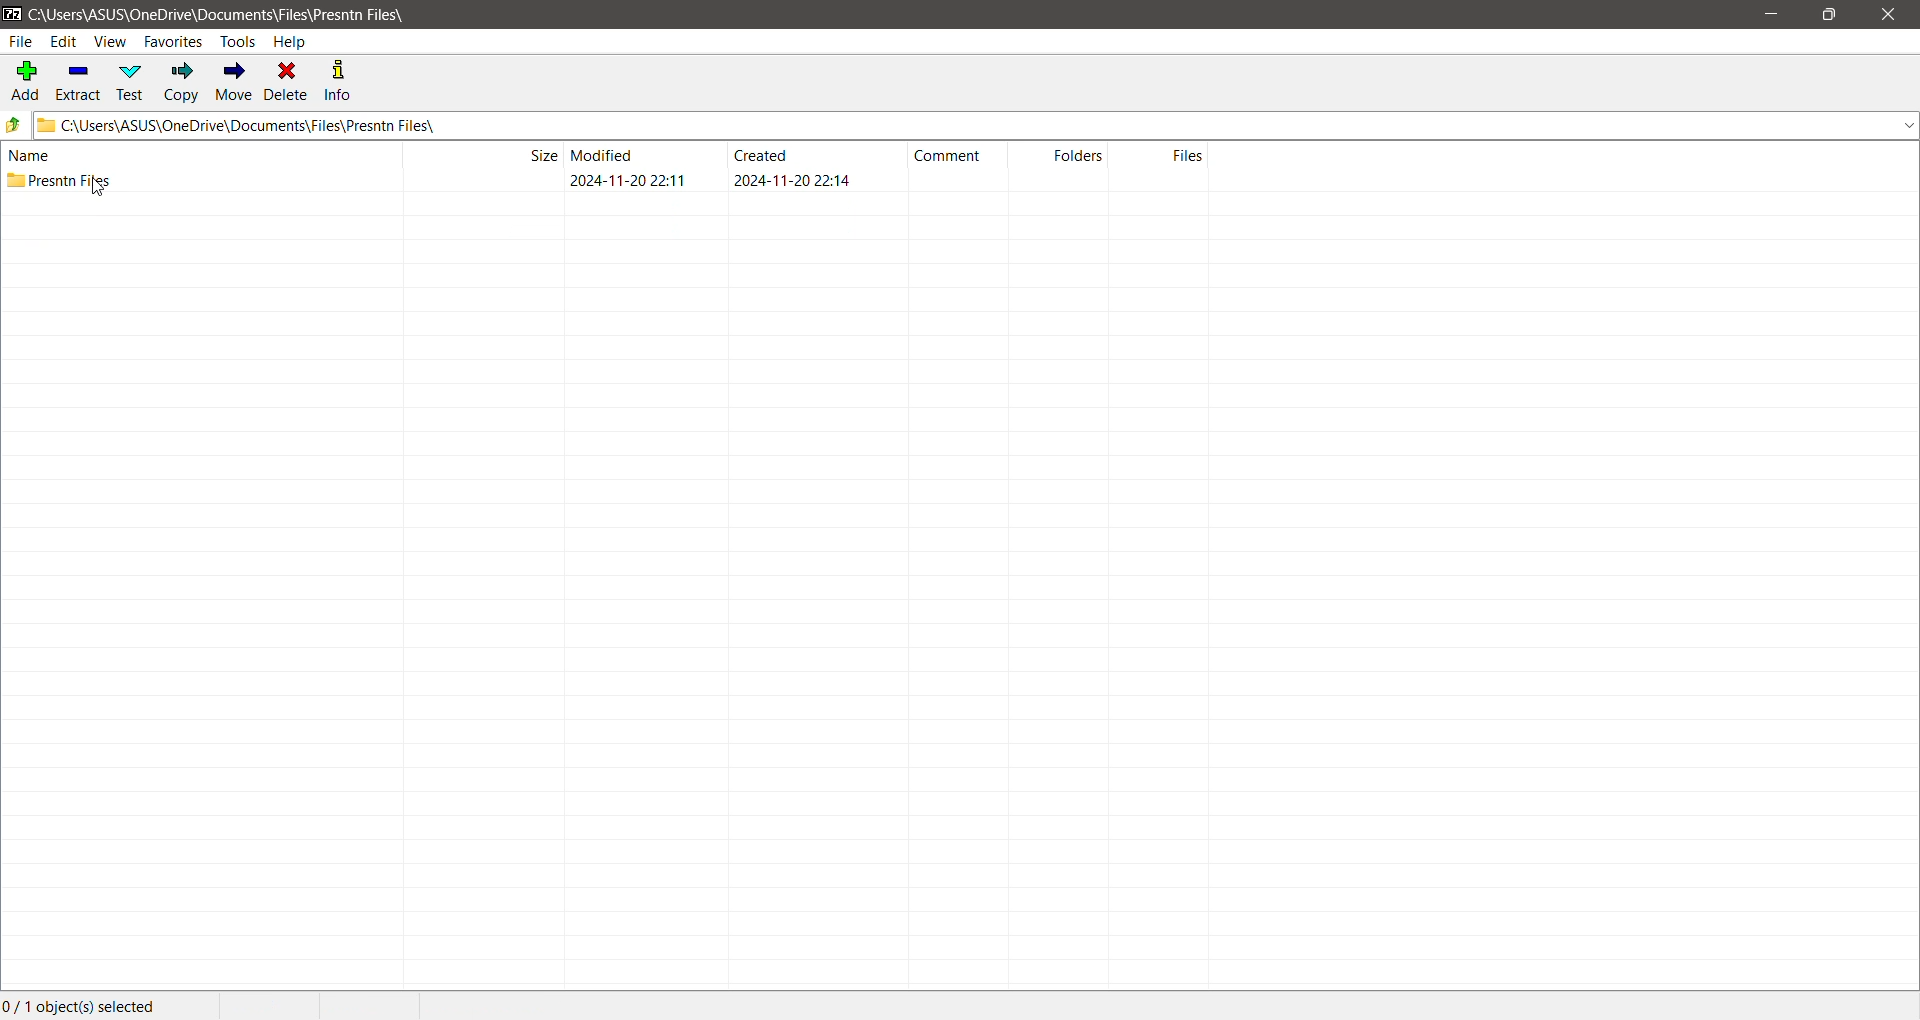 The height and width of the screenshot is (1020, 1920). What do you see at coordinates (628, 180) in the screenshot?
I see `modified date & time` at bounding box center [628, 180].